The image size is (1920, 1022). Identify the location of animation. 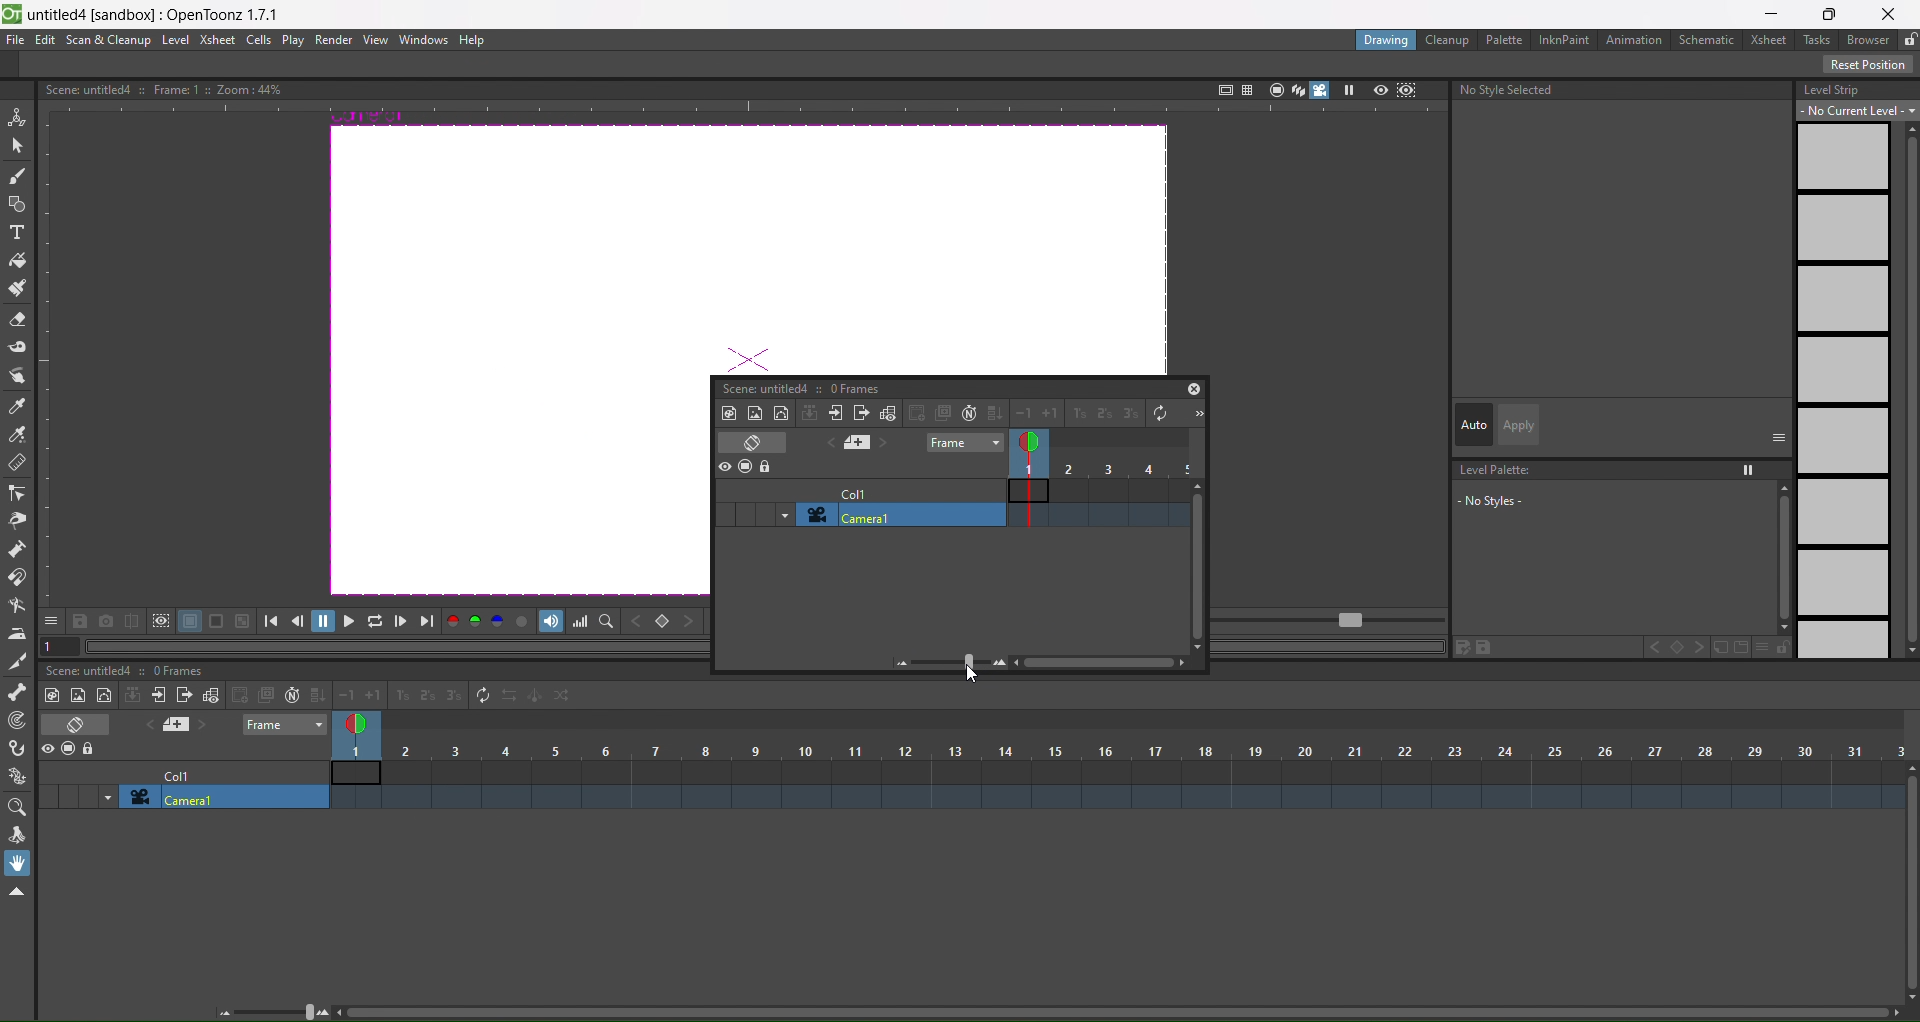
(1638, 41).